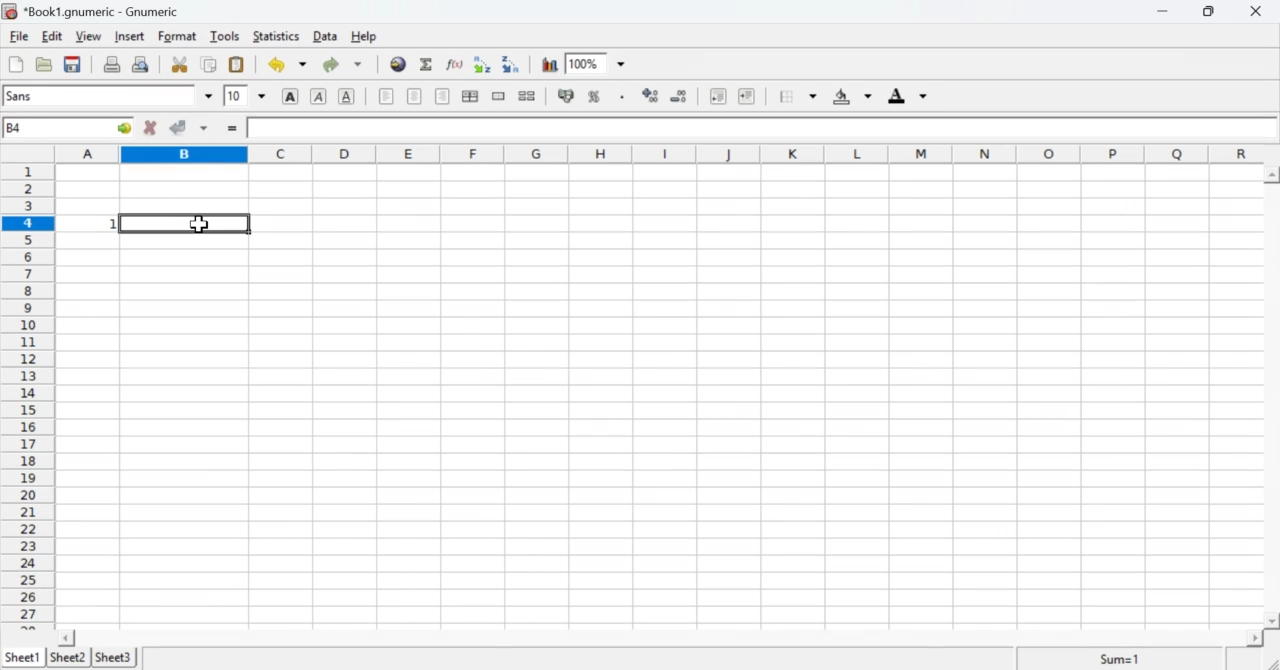  I want to click on Sheet 3, so click(115, 658).